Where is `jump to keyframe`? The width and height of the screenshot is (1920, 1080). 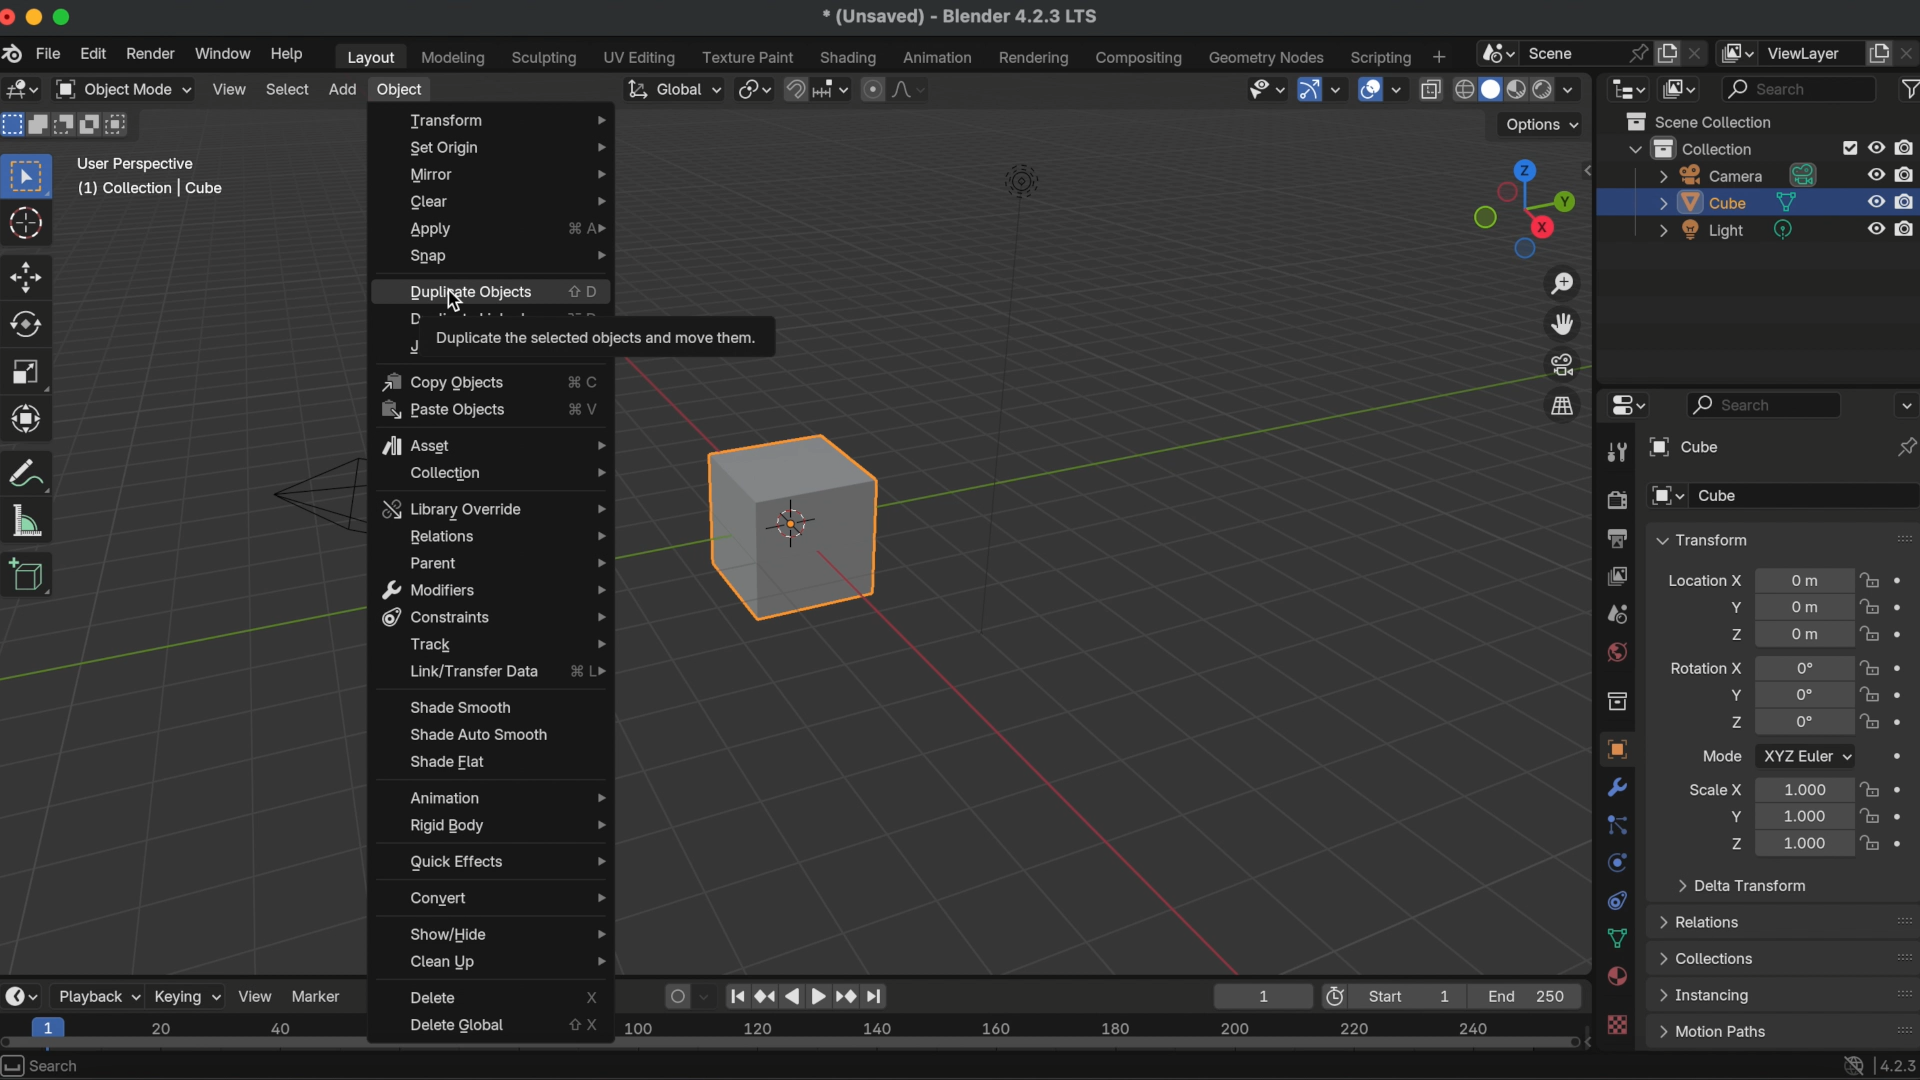 jump to keyframe is located at coordinates (766, 992).